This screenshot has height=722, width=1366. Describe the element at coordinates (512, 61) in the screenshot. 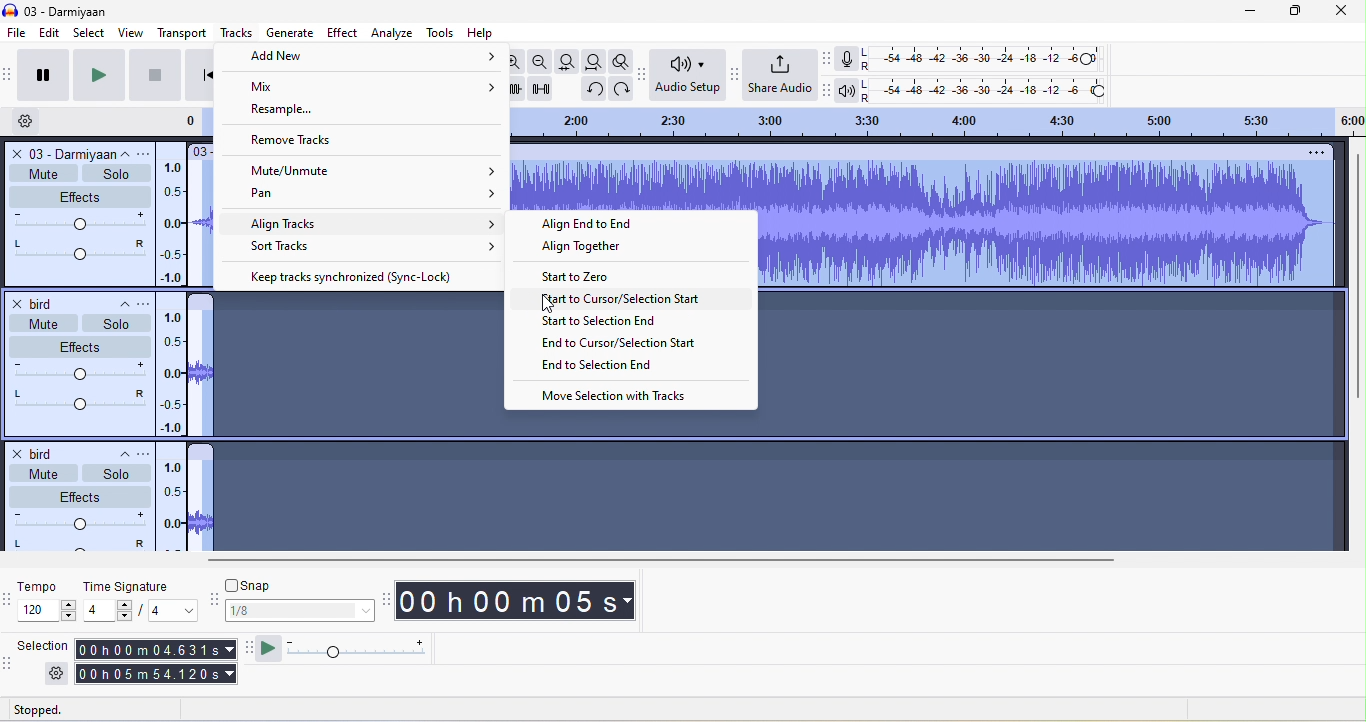

I see `zoom in` at that location.